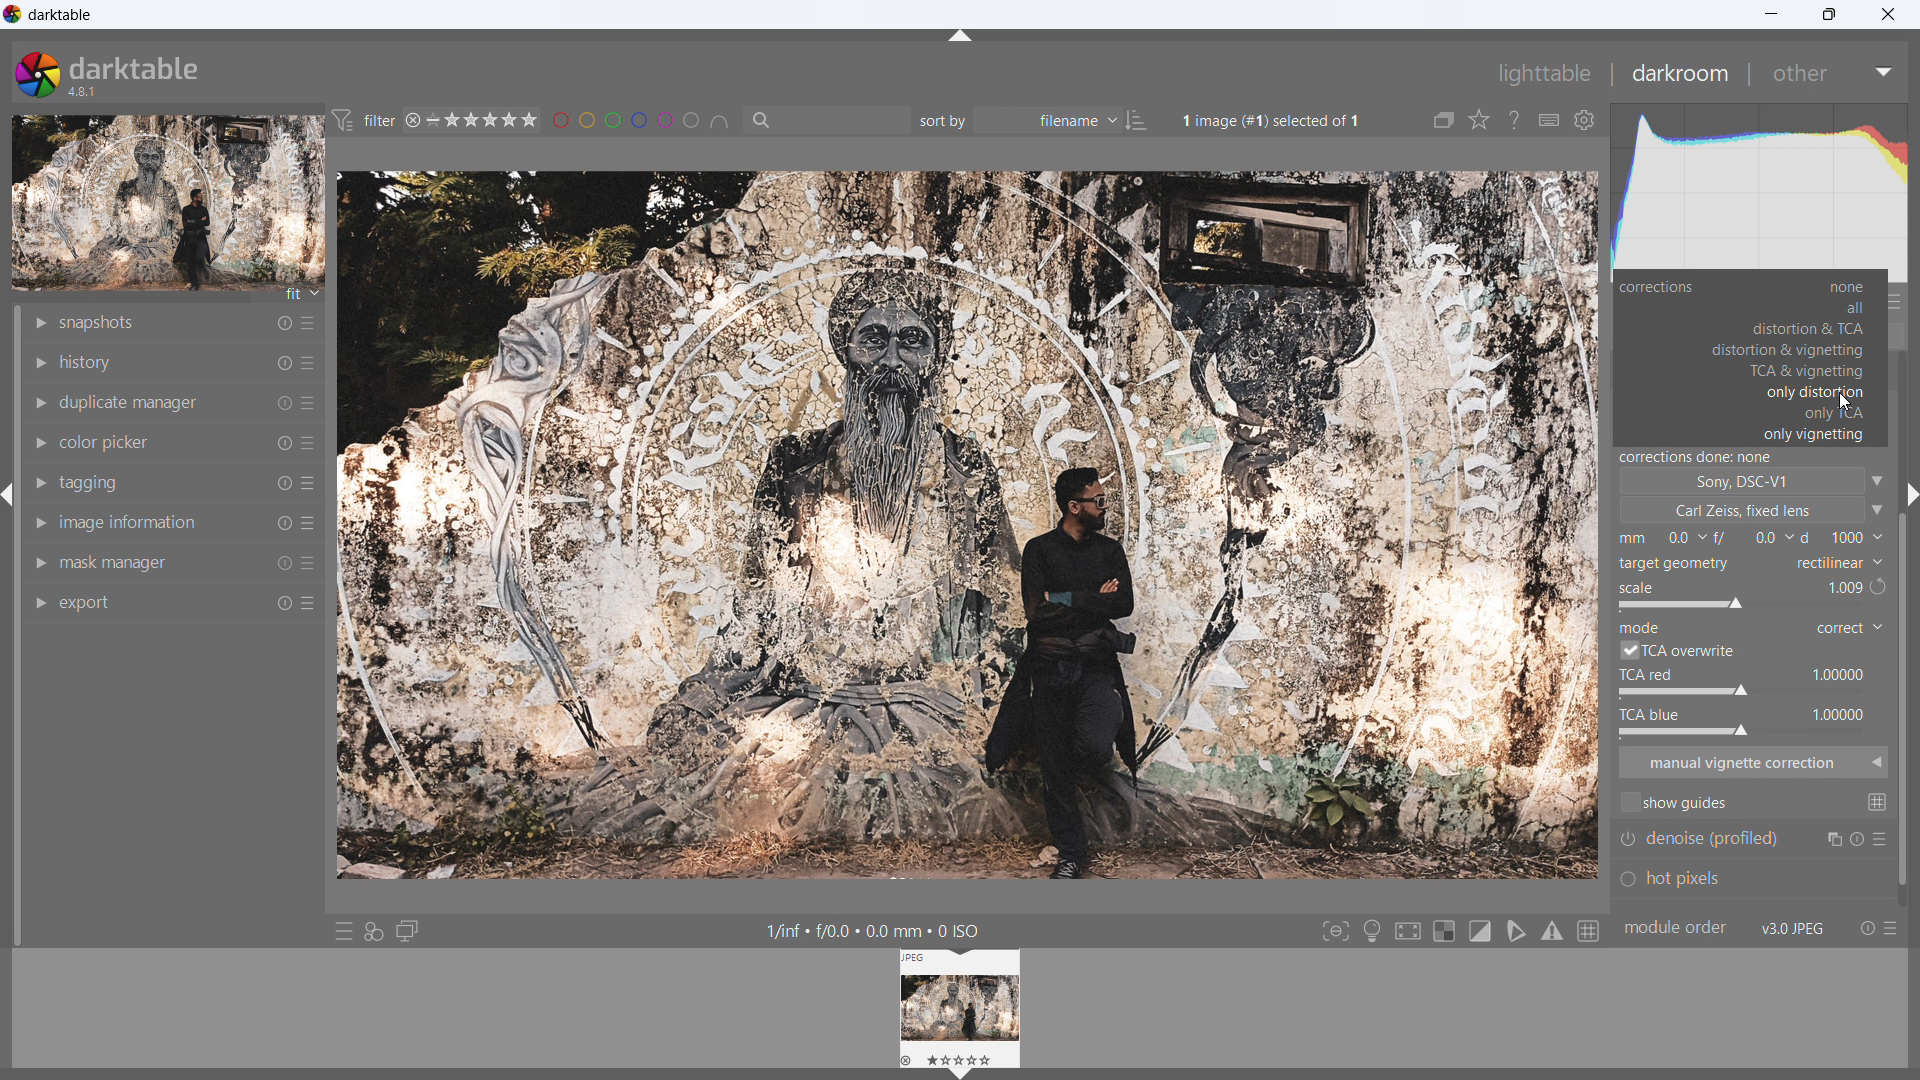 This screenshot has height=1080, width=1920. I want to click on logo, so click(13, 14).